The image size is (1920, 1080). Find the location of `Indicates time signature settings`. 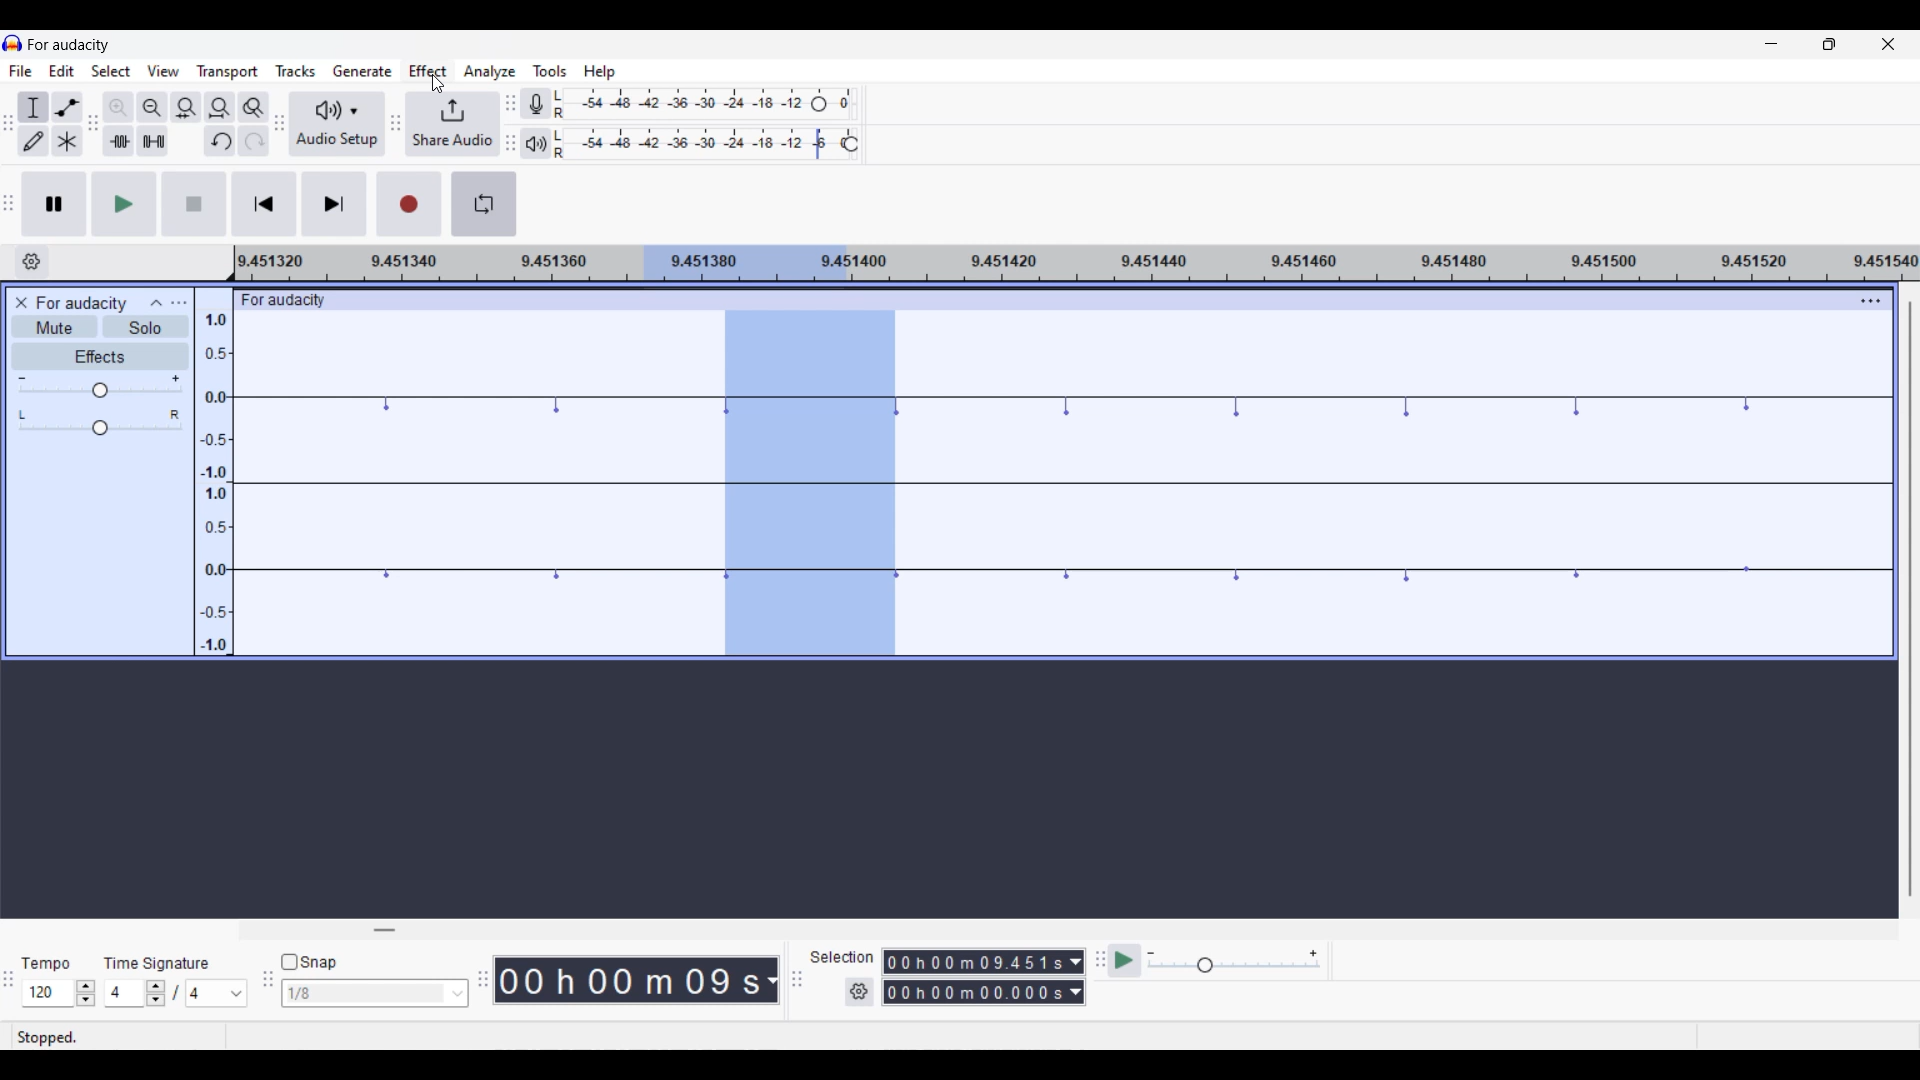

Indicates time signature settings is located at coordinates (156, 964).